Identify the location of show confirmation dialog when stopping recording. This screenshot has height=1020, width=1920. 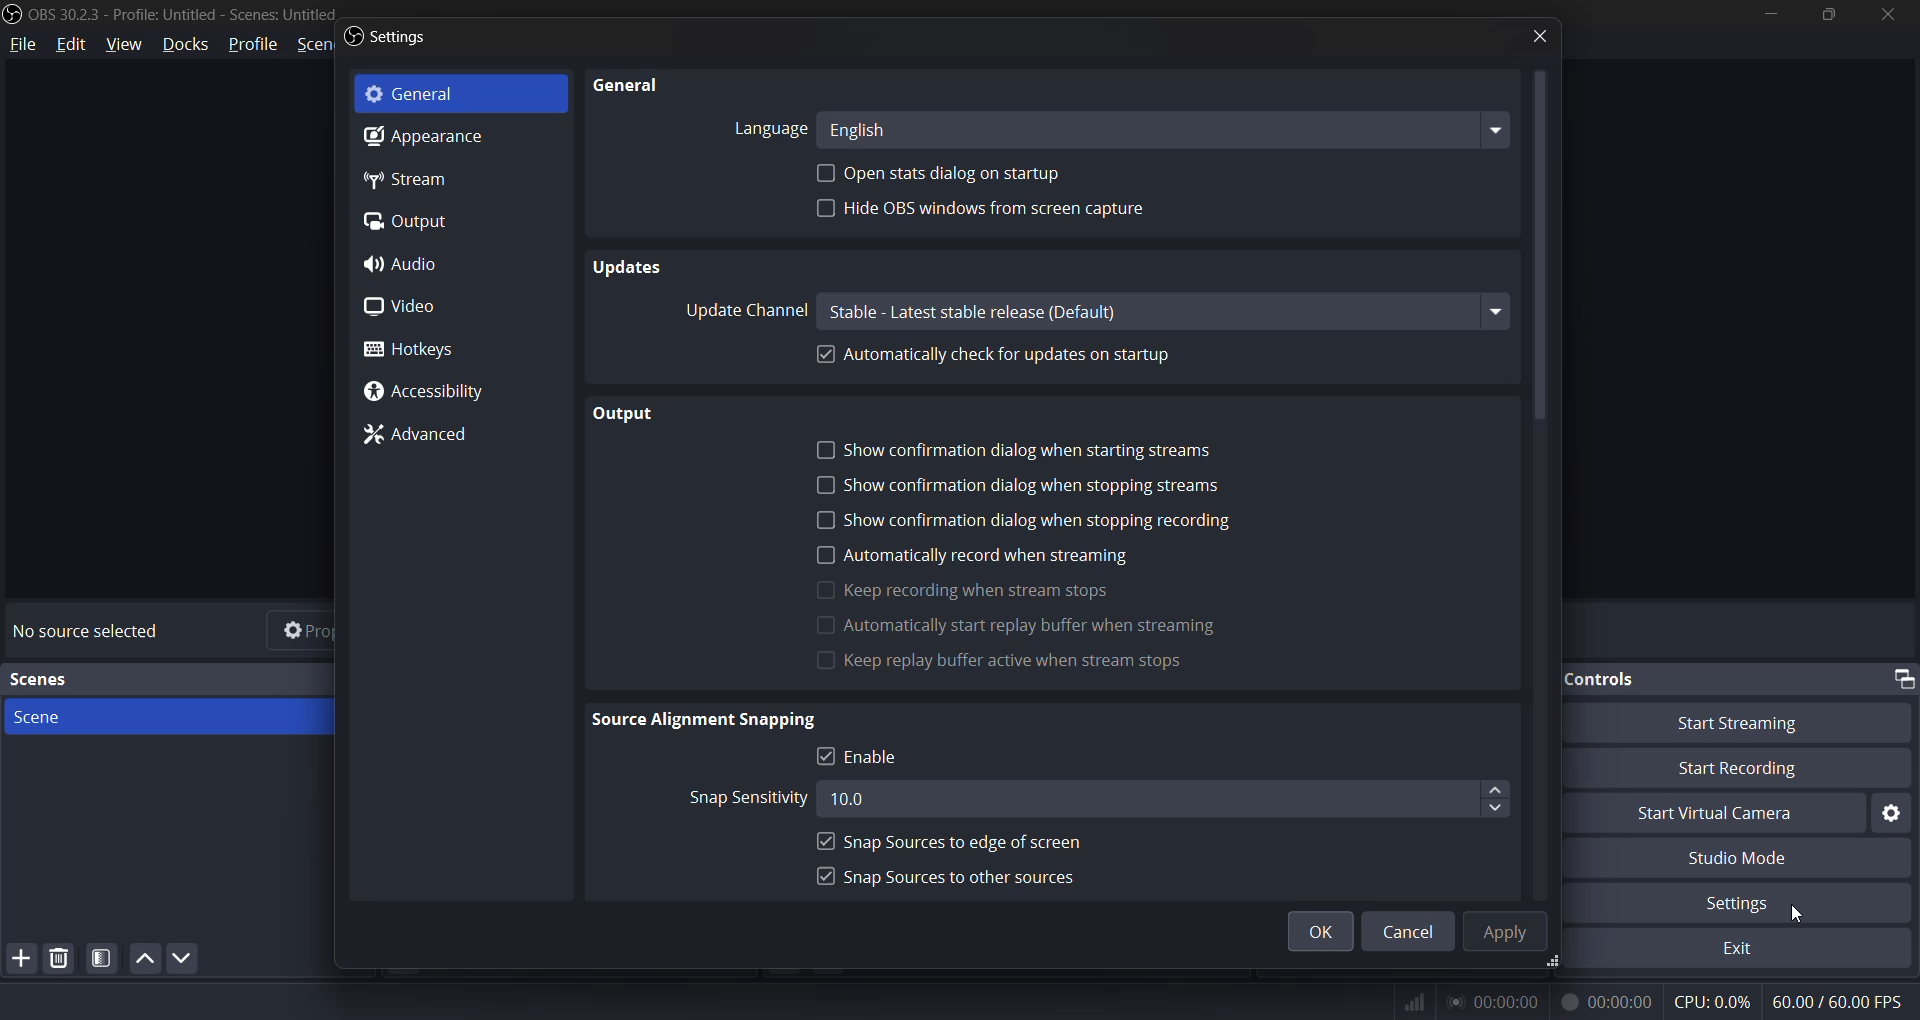
(1044, 524).